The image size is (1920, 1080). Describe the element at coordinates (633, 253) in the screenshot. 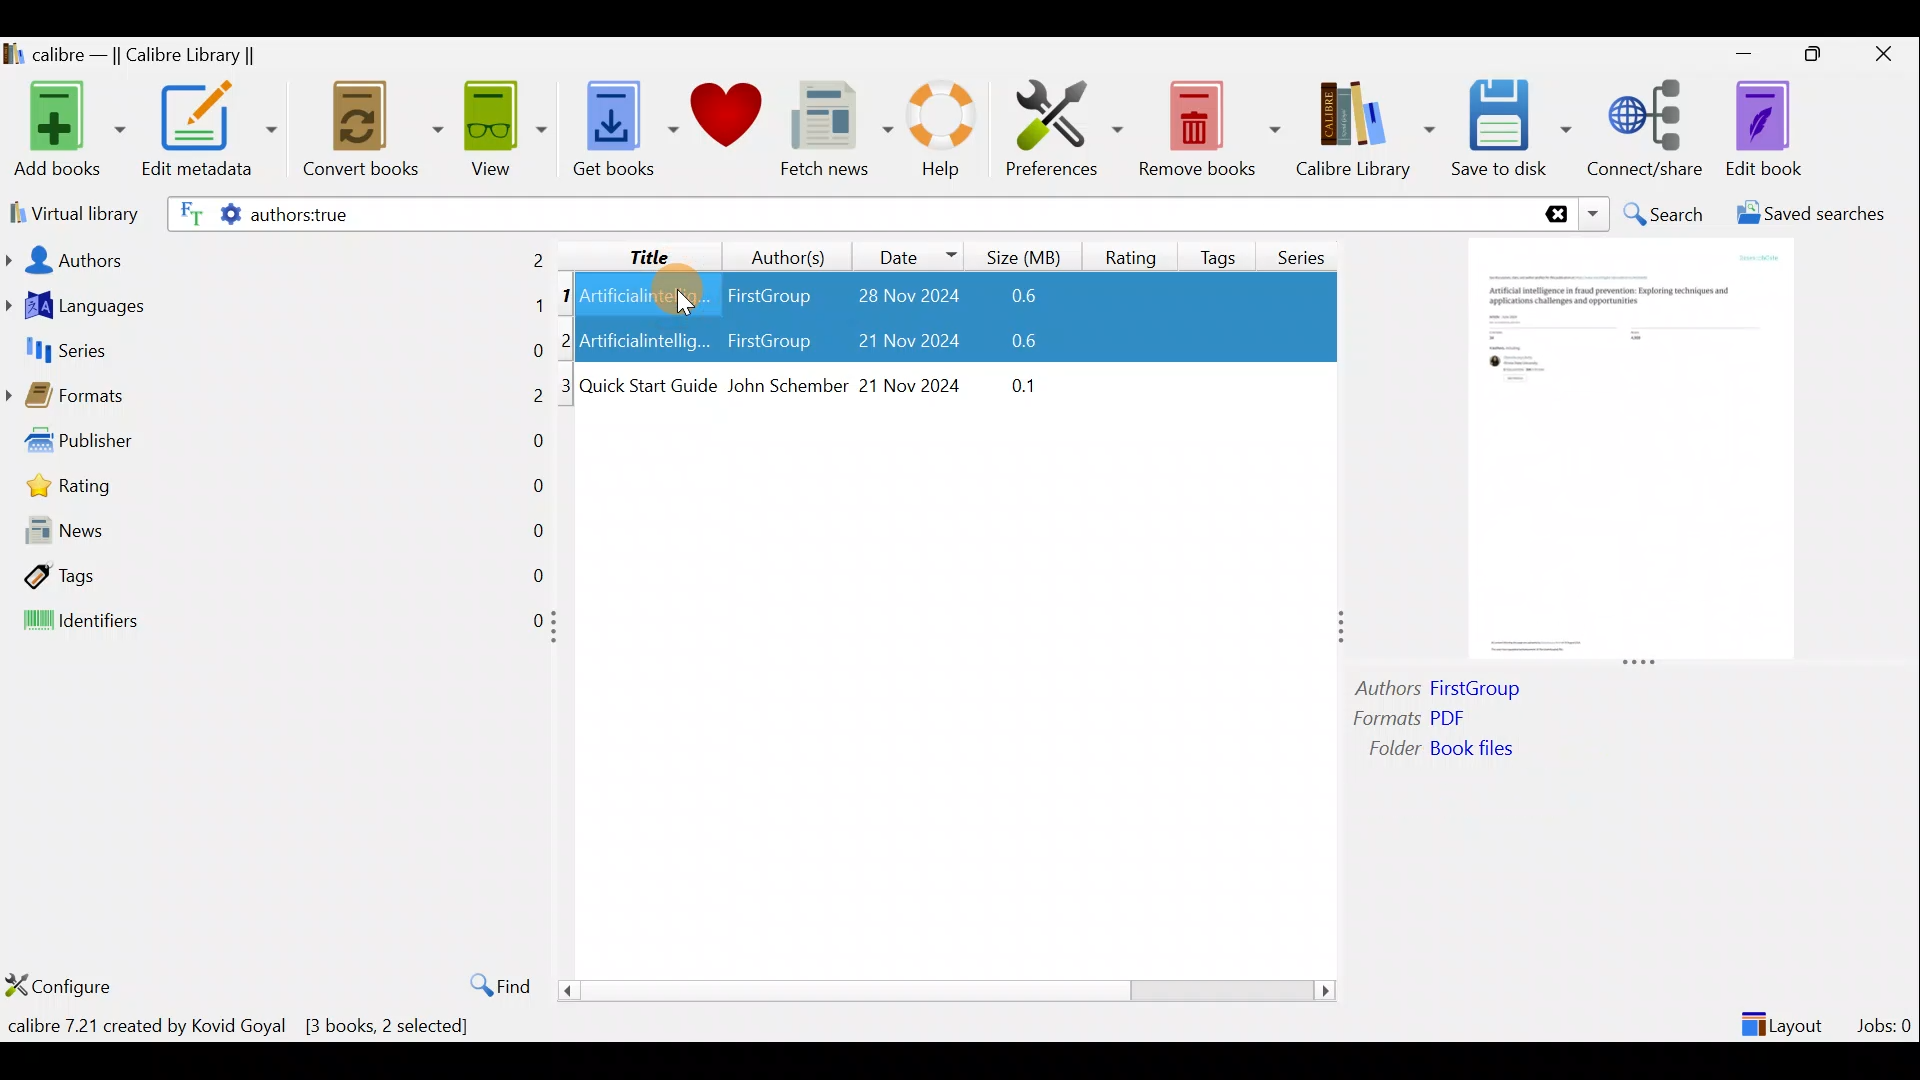

I see `Title` at that location.